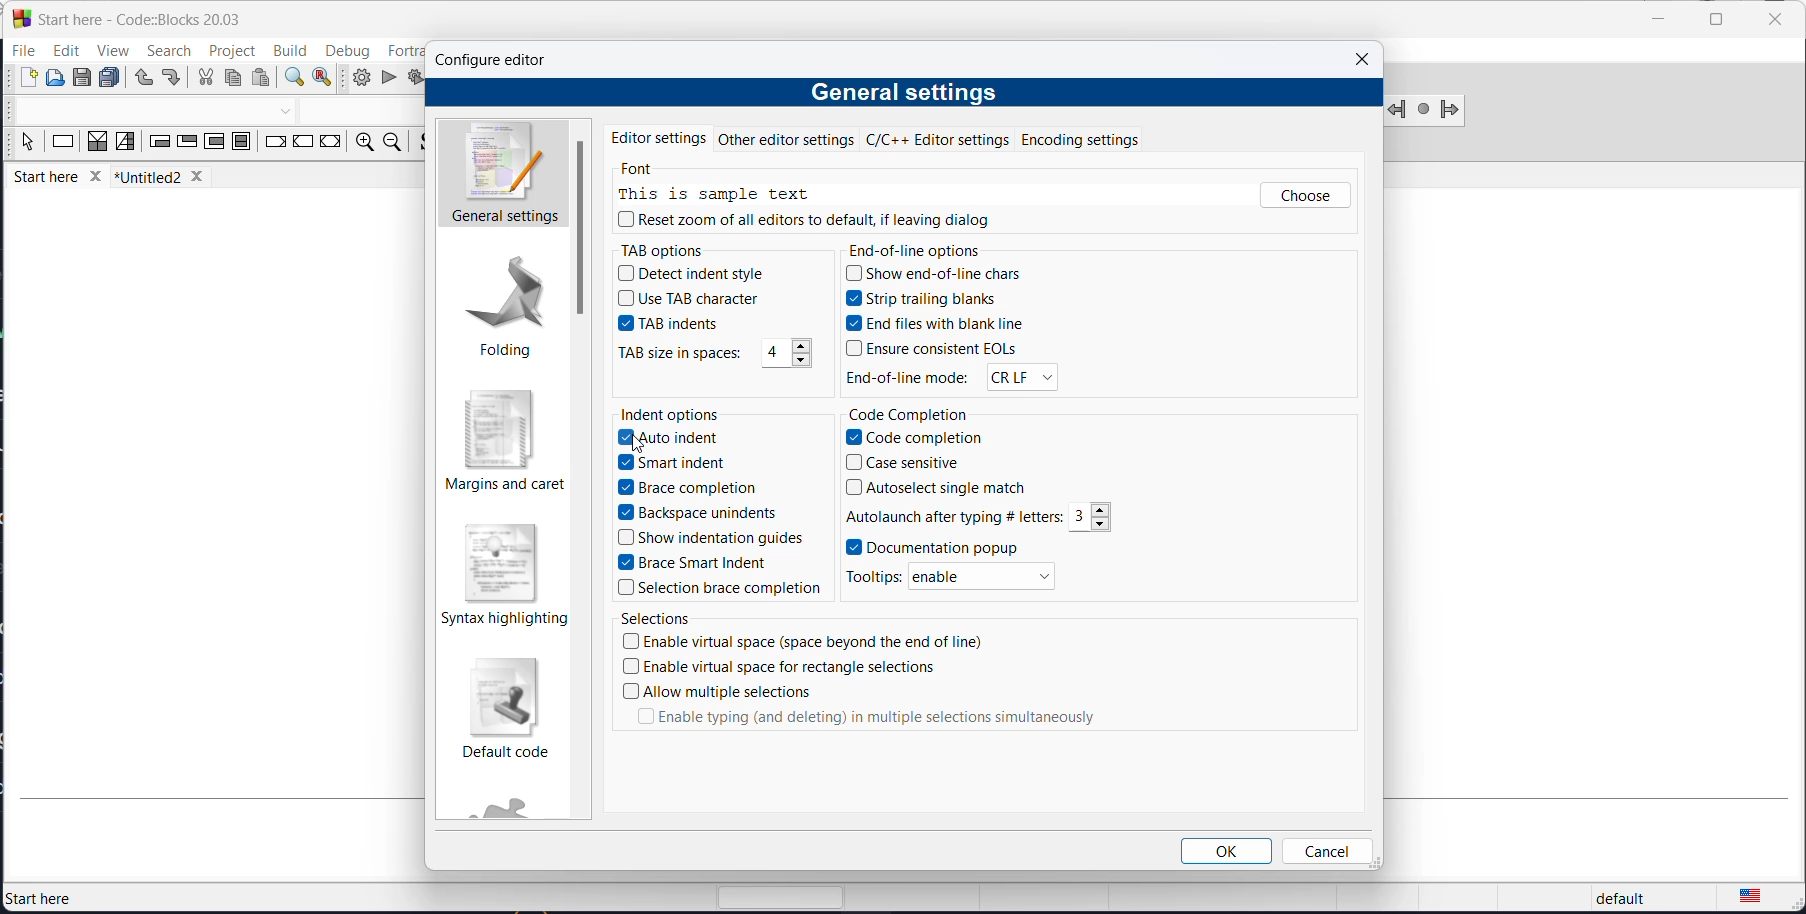  I want to click on undo, so click(139, 80).